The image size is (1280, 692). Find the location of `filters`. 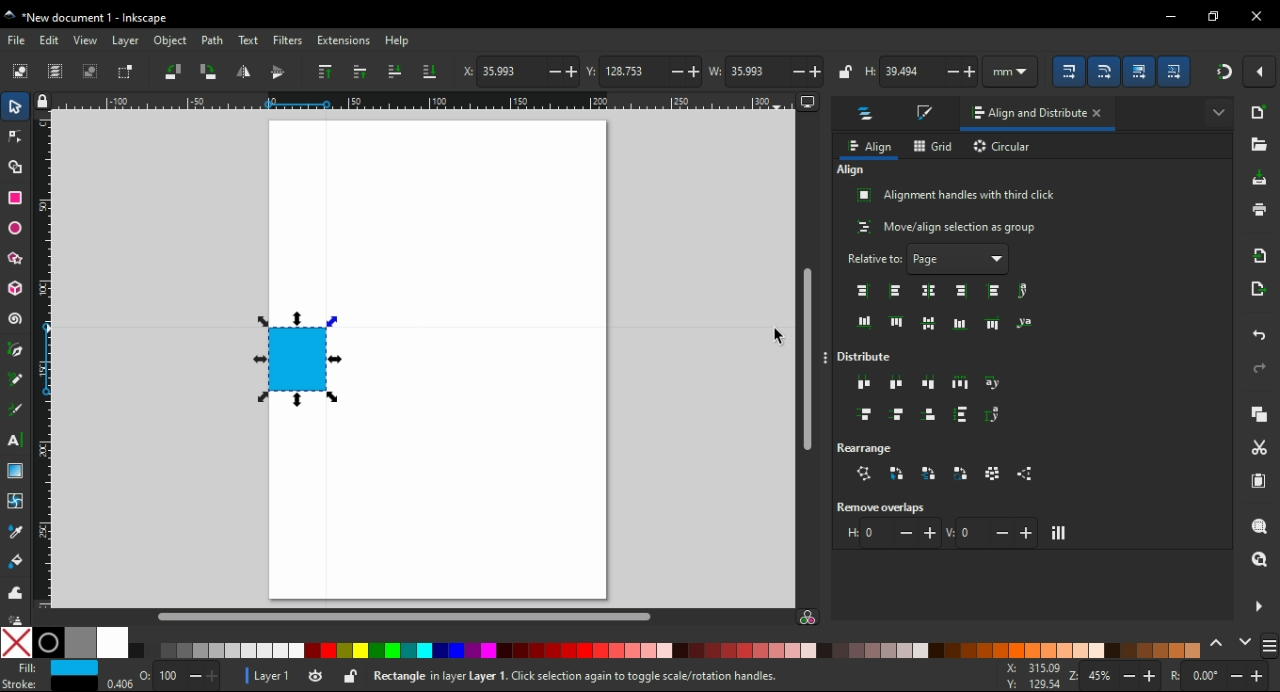

filters is located at coordinates (288, 42).